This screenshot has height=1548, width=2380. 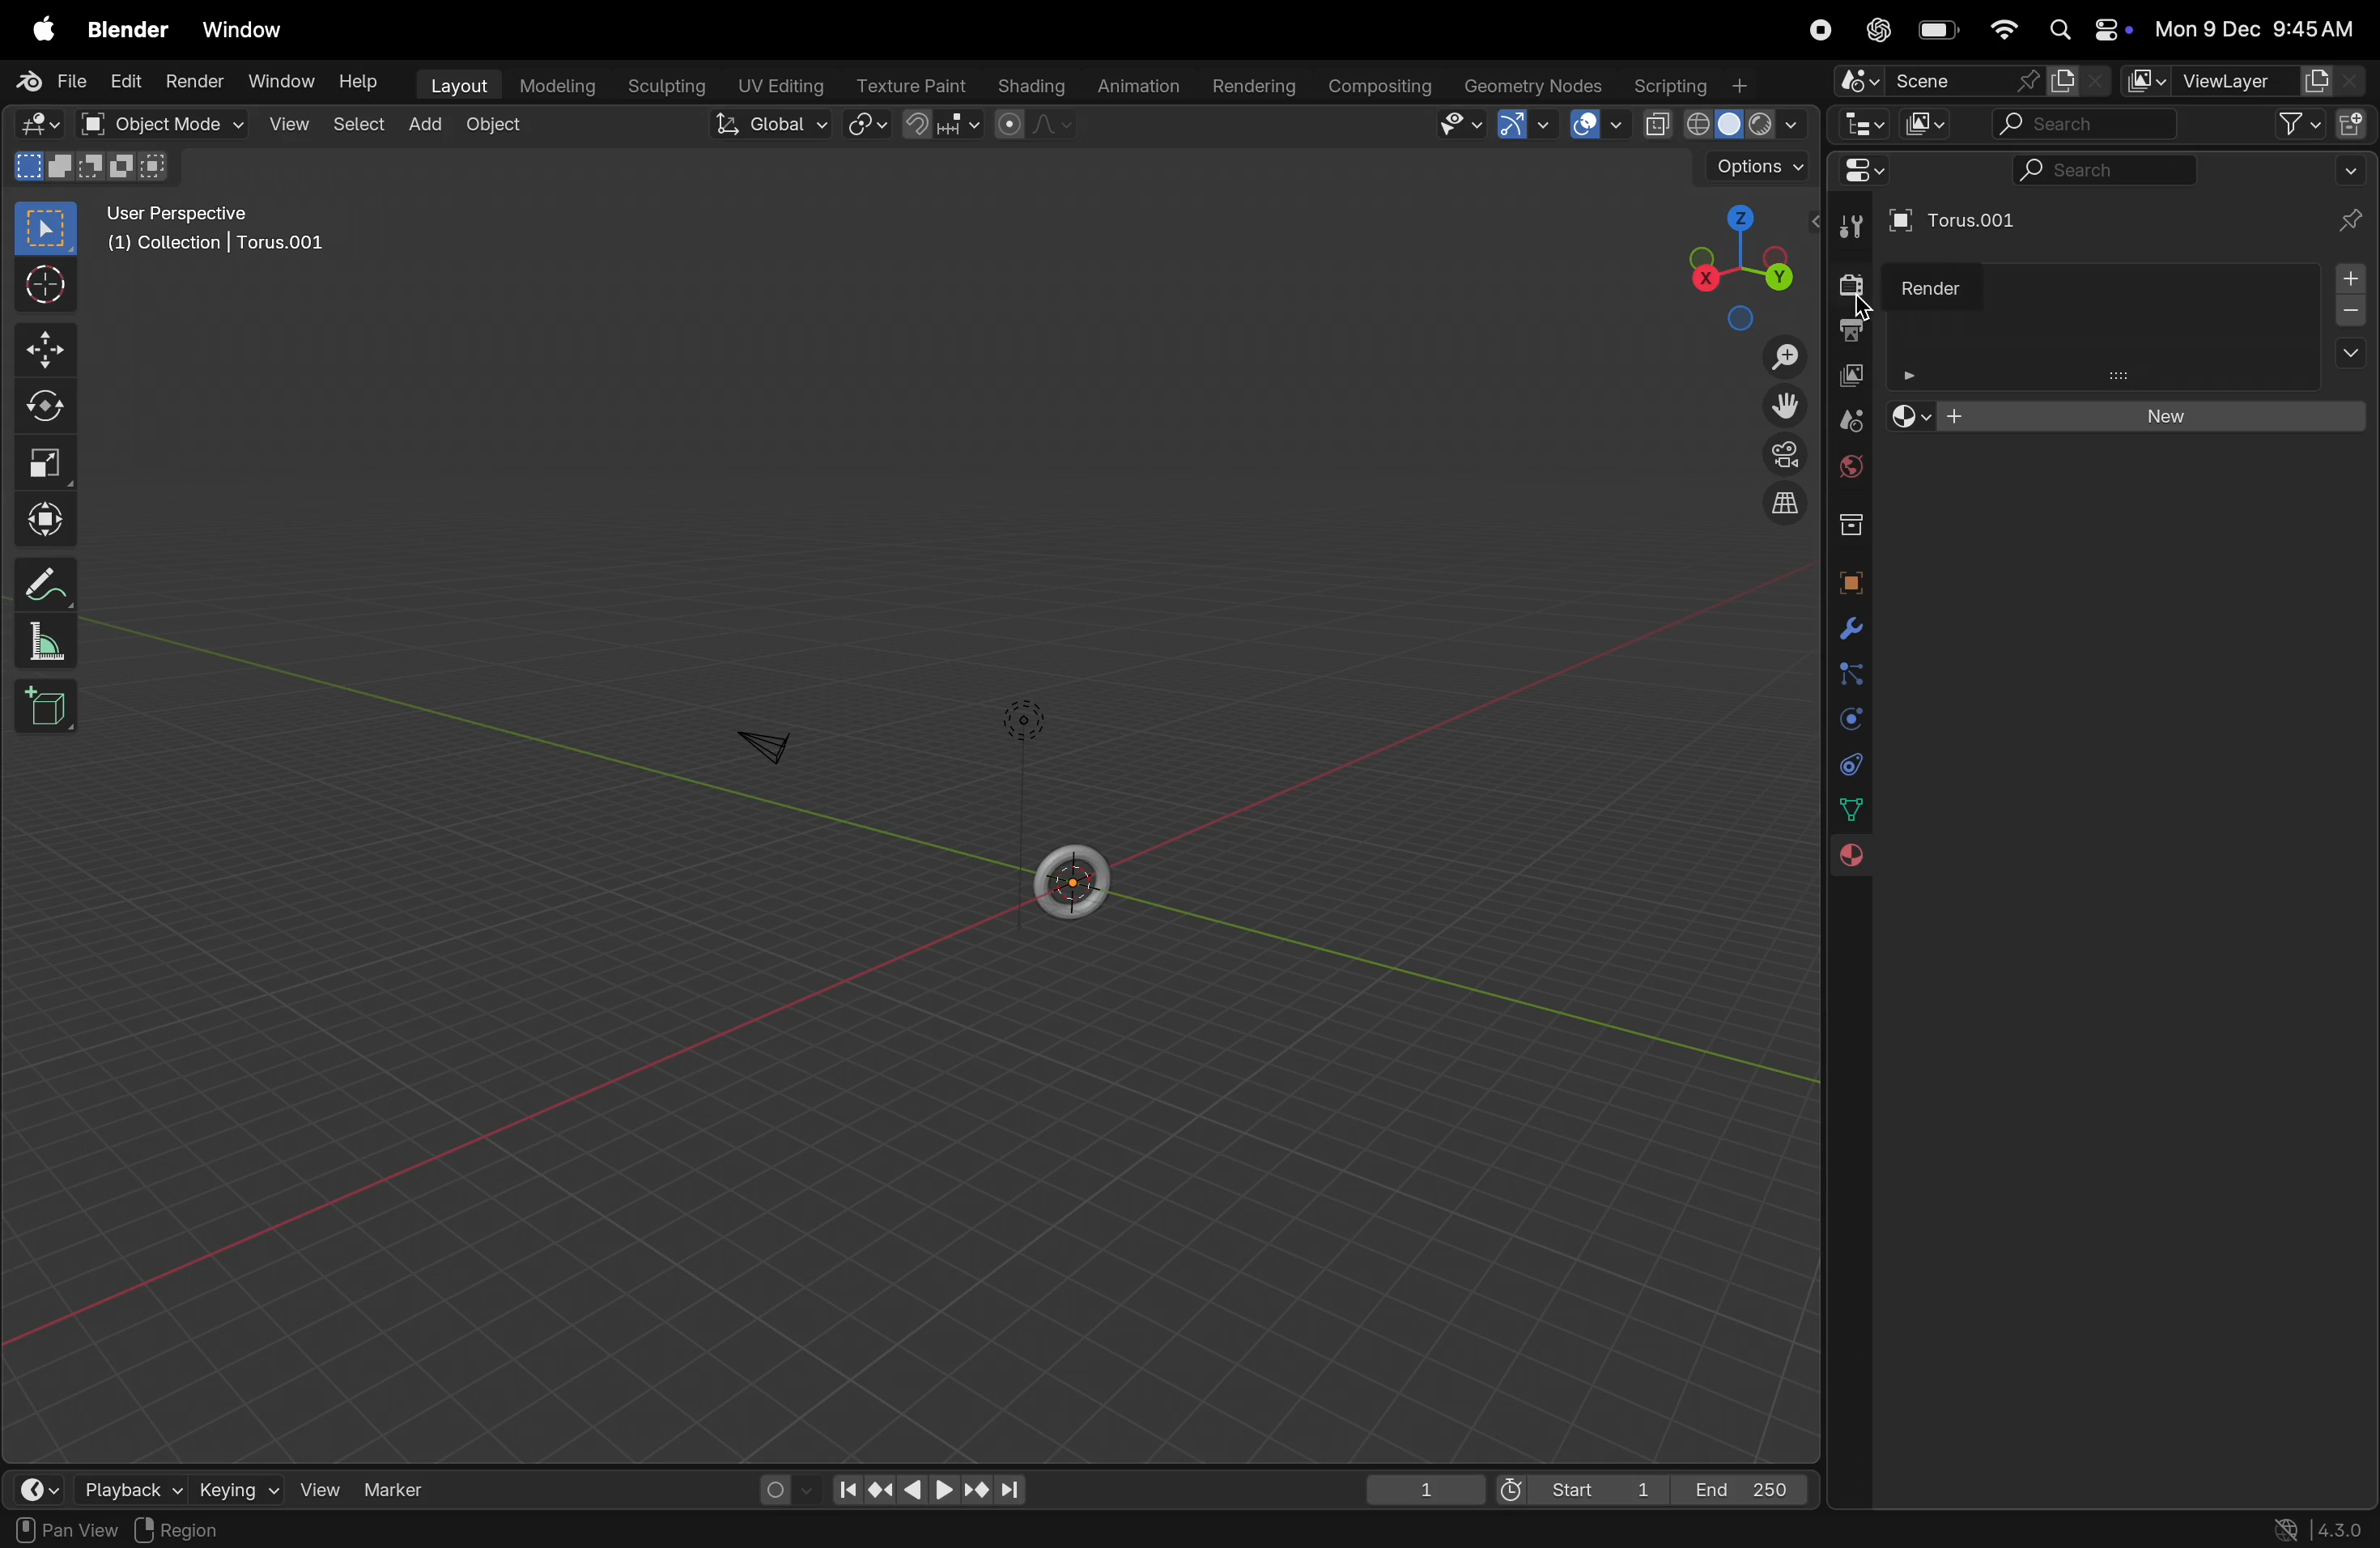 What do you see at coordinates (2089, 27) in the screenshot?
I see `apple widgets` at bounding box center [2089, 27].